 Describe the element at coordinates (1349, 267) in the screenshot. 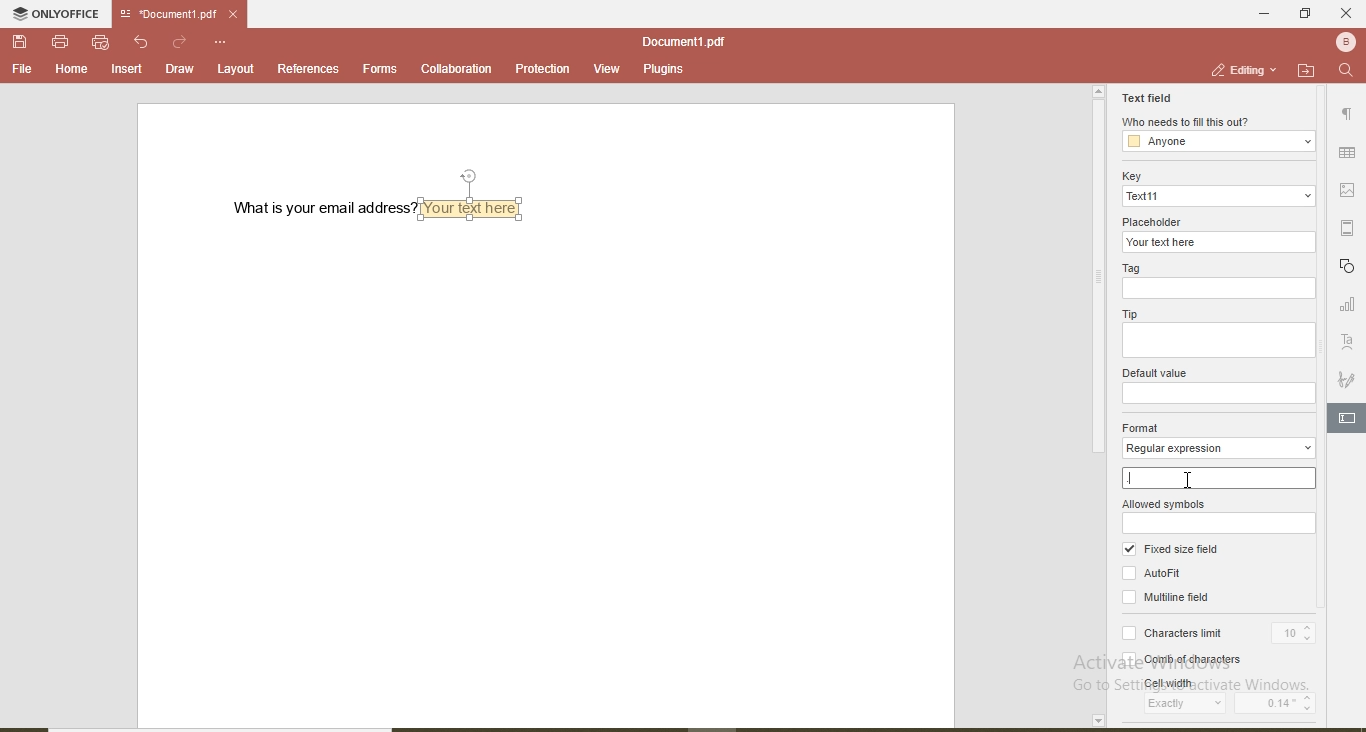

I see `shapes` at that location.